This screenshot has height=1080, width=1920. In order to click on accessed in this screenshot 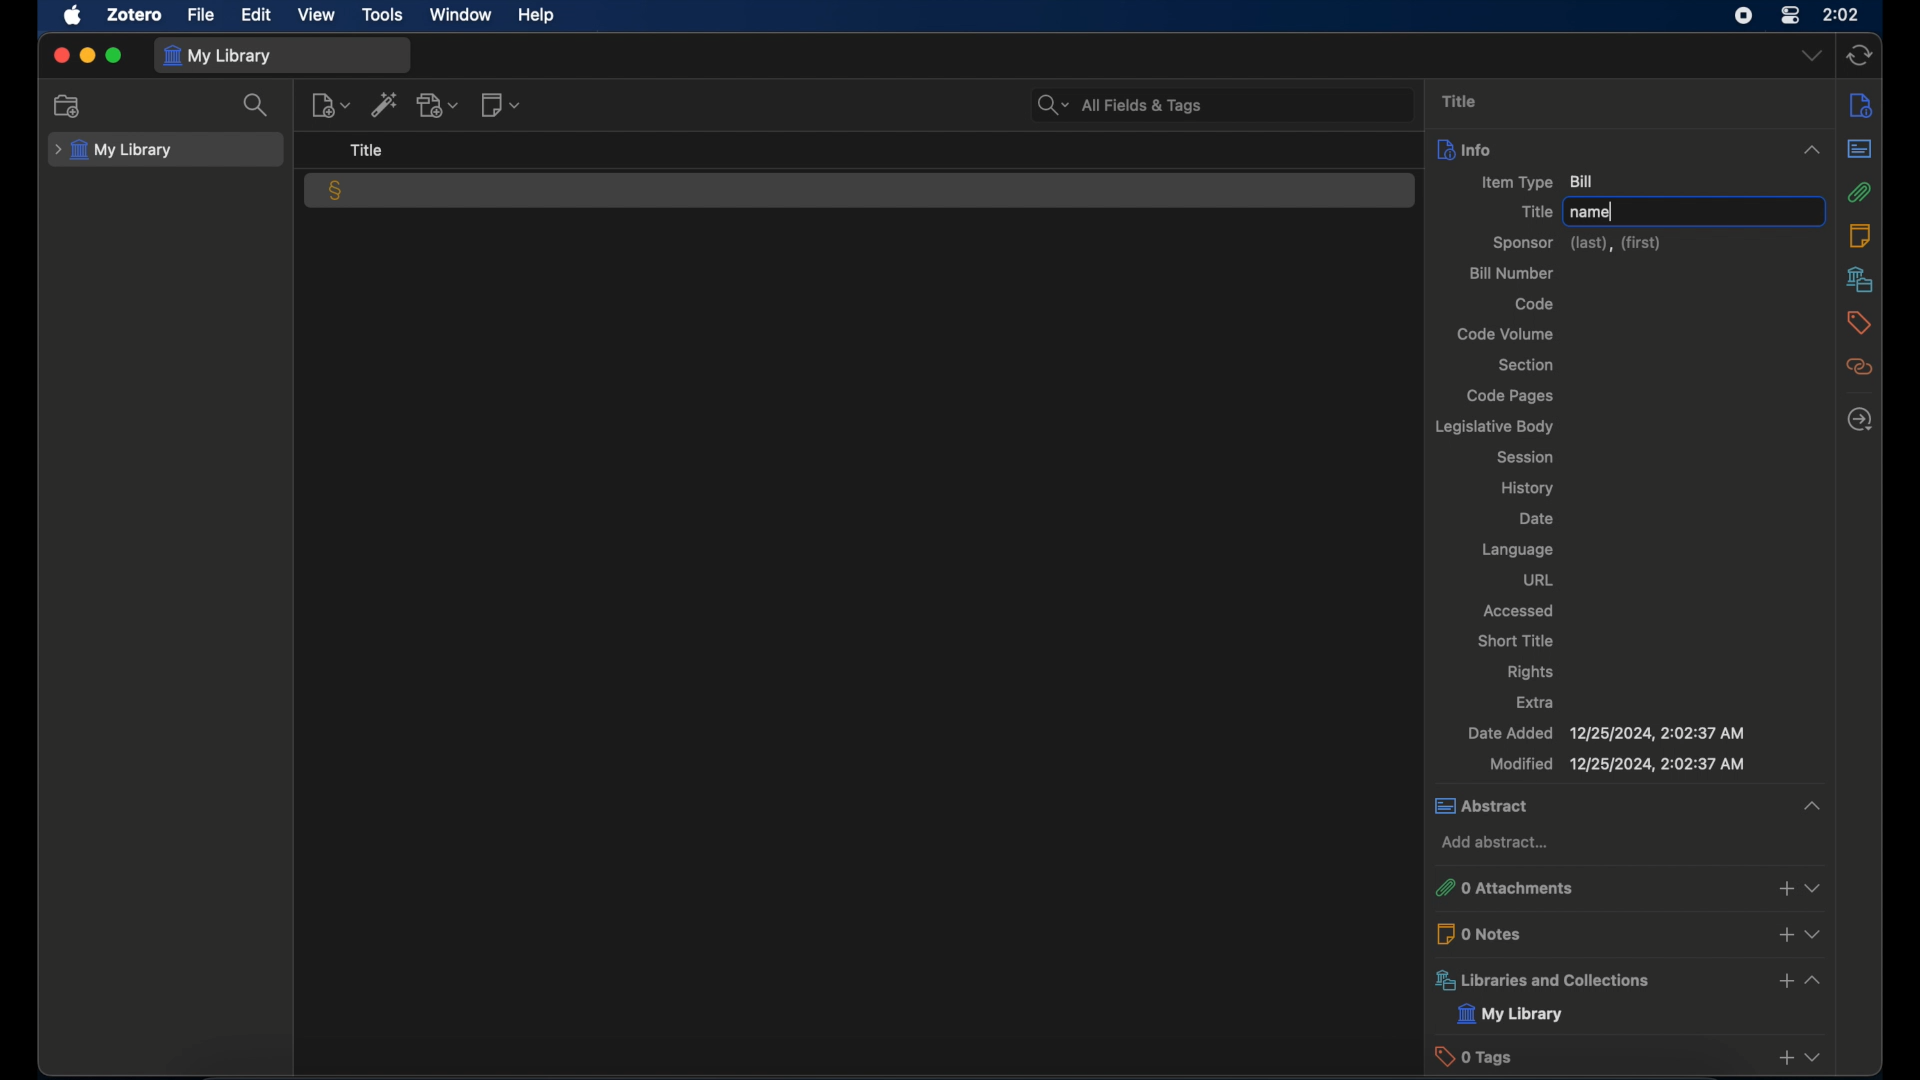, I will do `click(1517, 610)`.